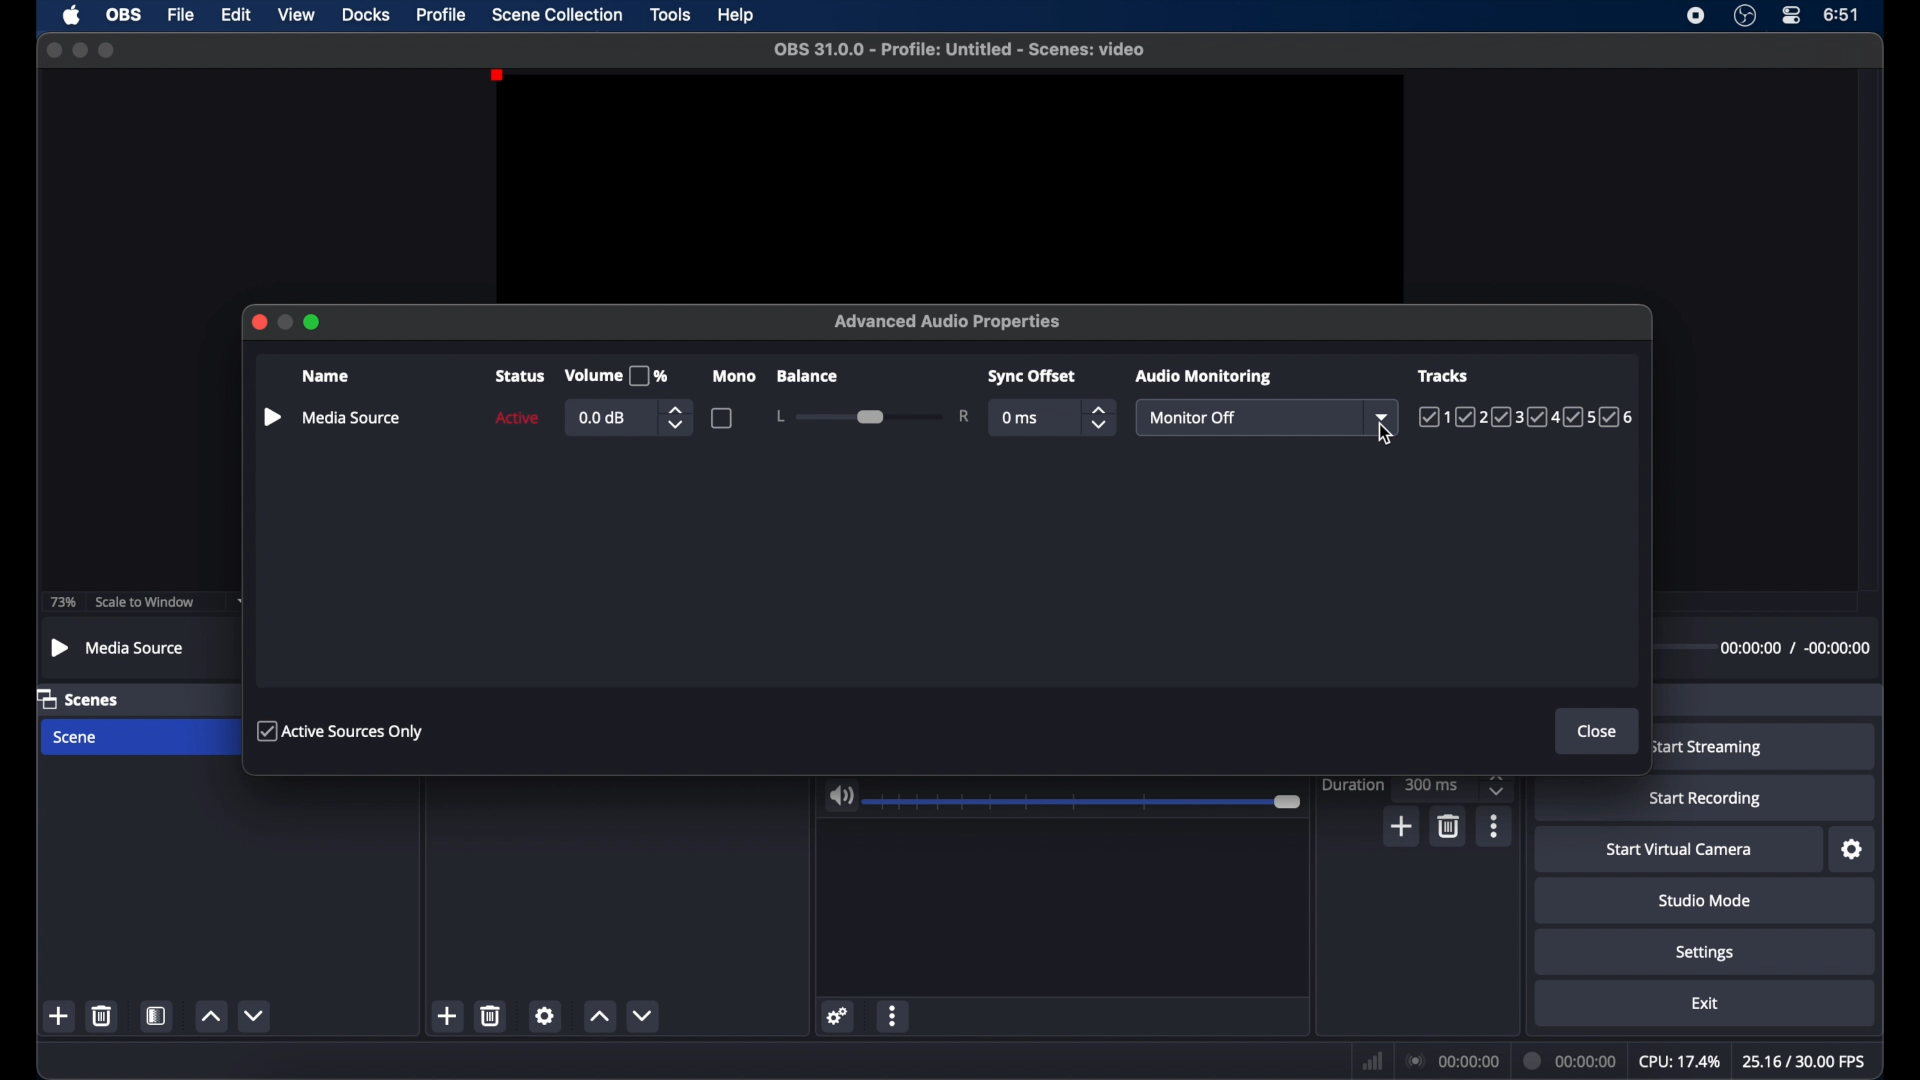 Image resolution: width=1920 pixels, height=1080 pixels. I want to click on exit, so click(1705, 1003).